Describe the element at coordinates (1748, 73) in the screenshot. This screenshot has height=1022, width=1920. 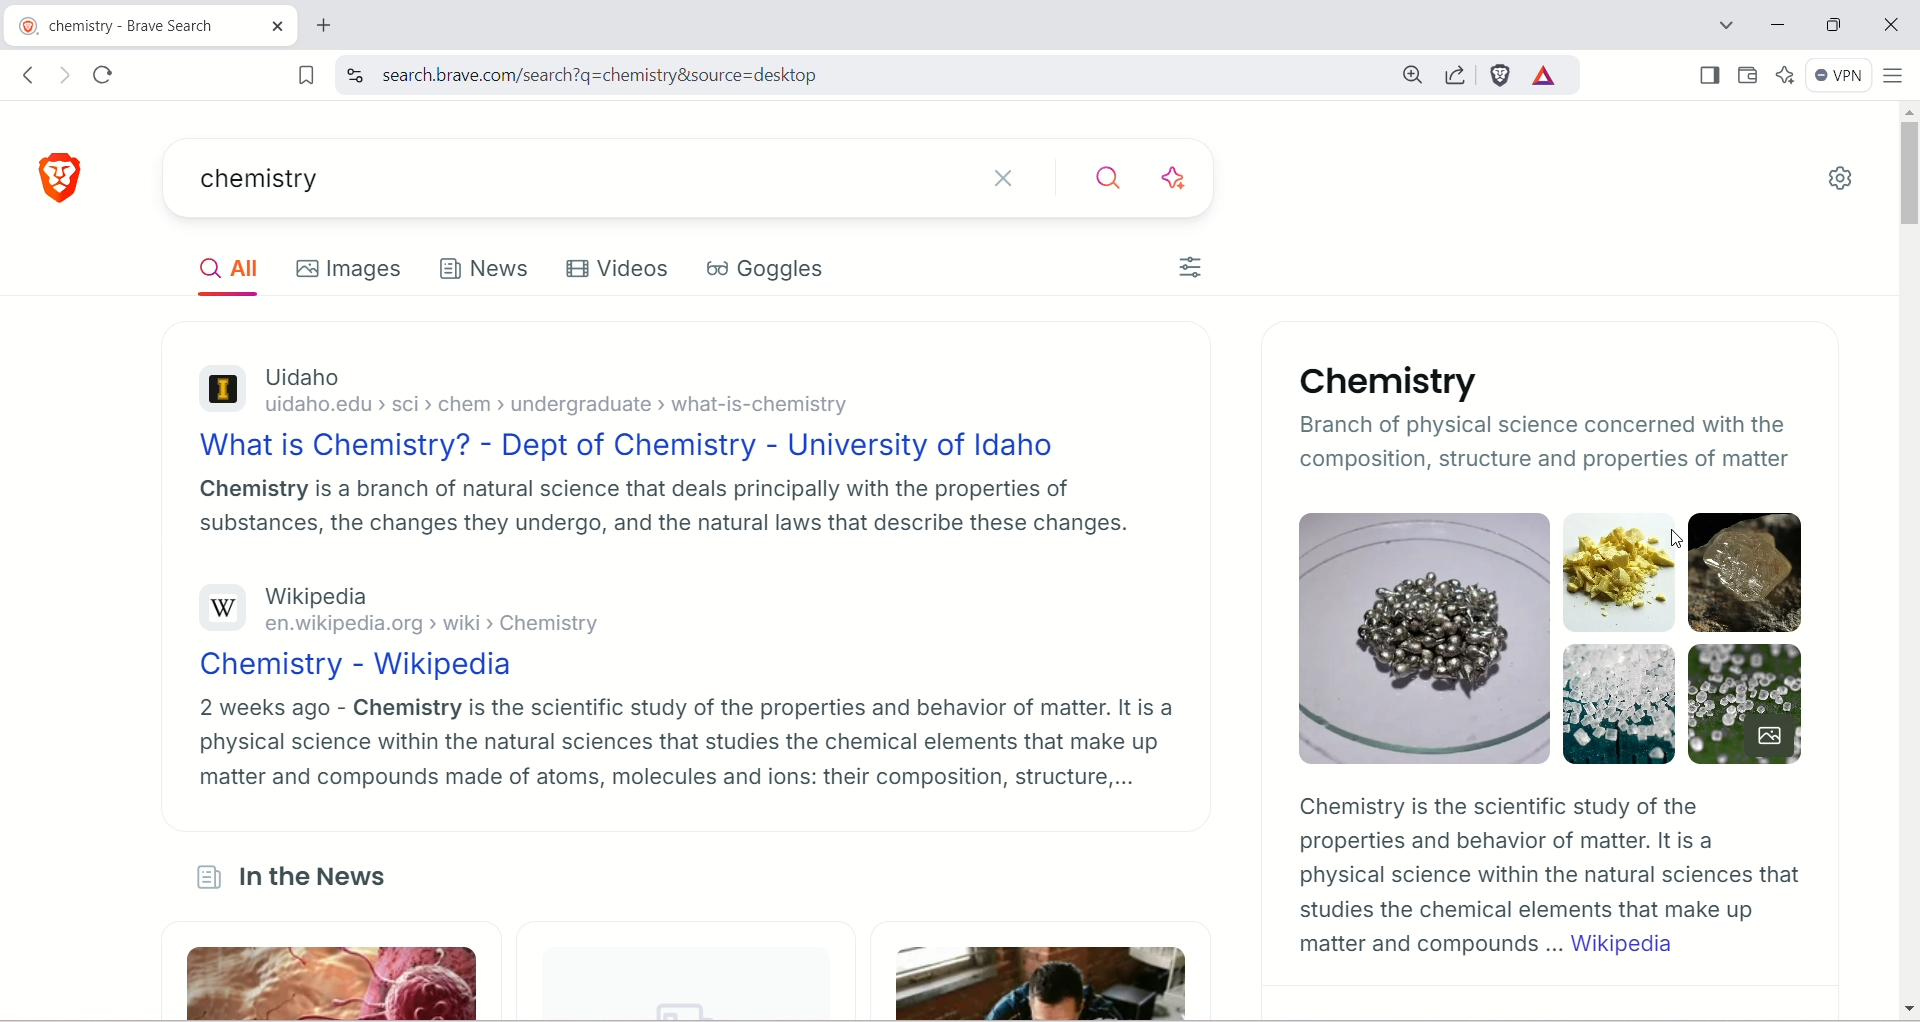
I see `wallet` at that location.